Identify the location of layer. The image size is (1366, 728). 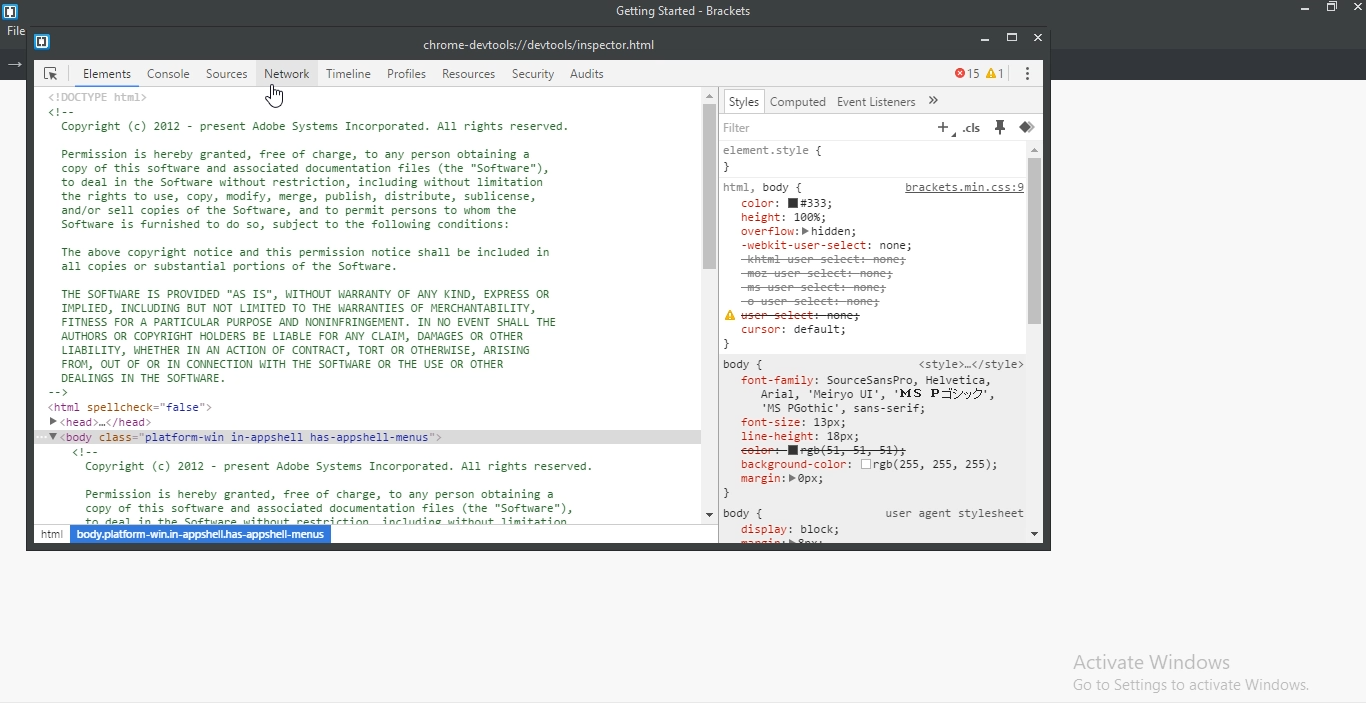
(1026, 127).